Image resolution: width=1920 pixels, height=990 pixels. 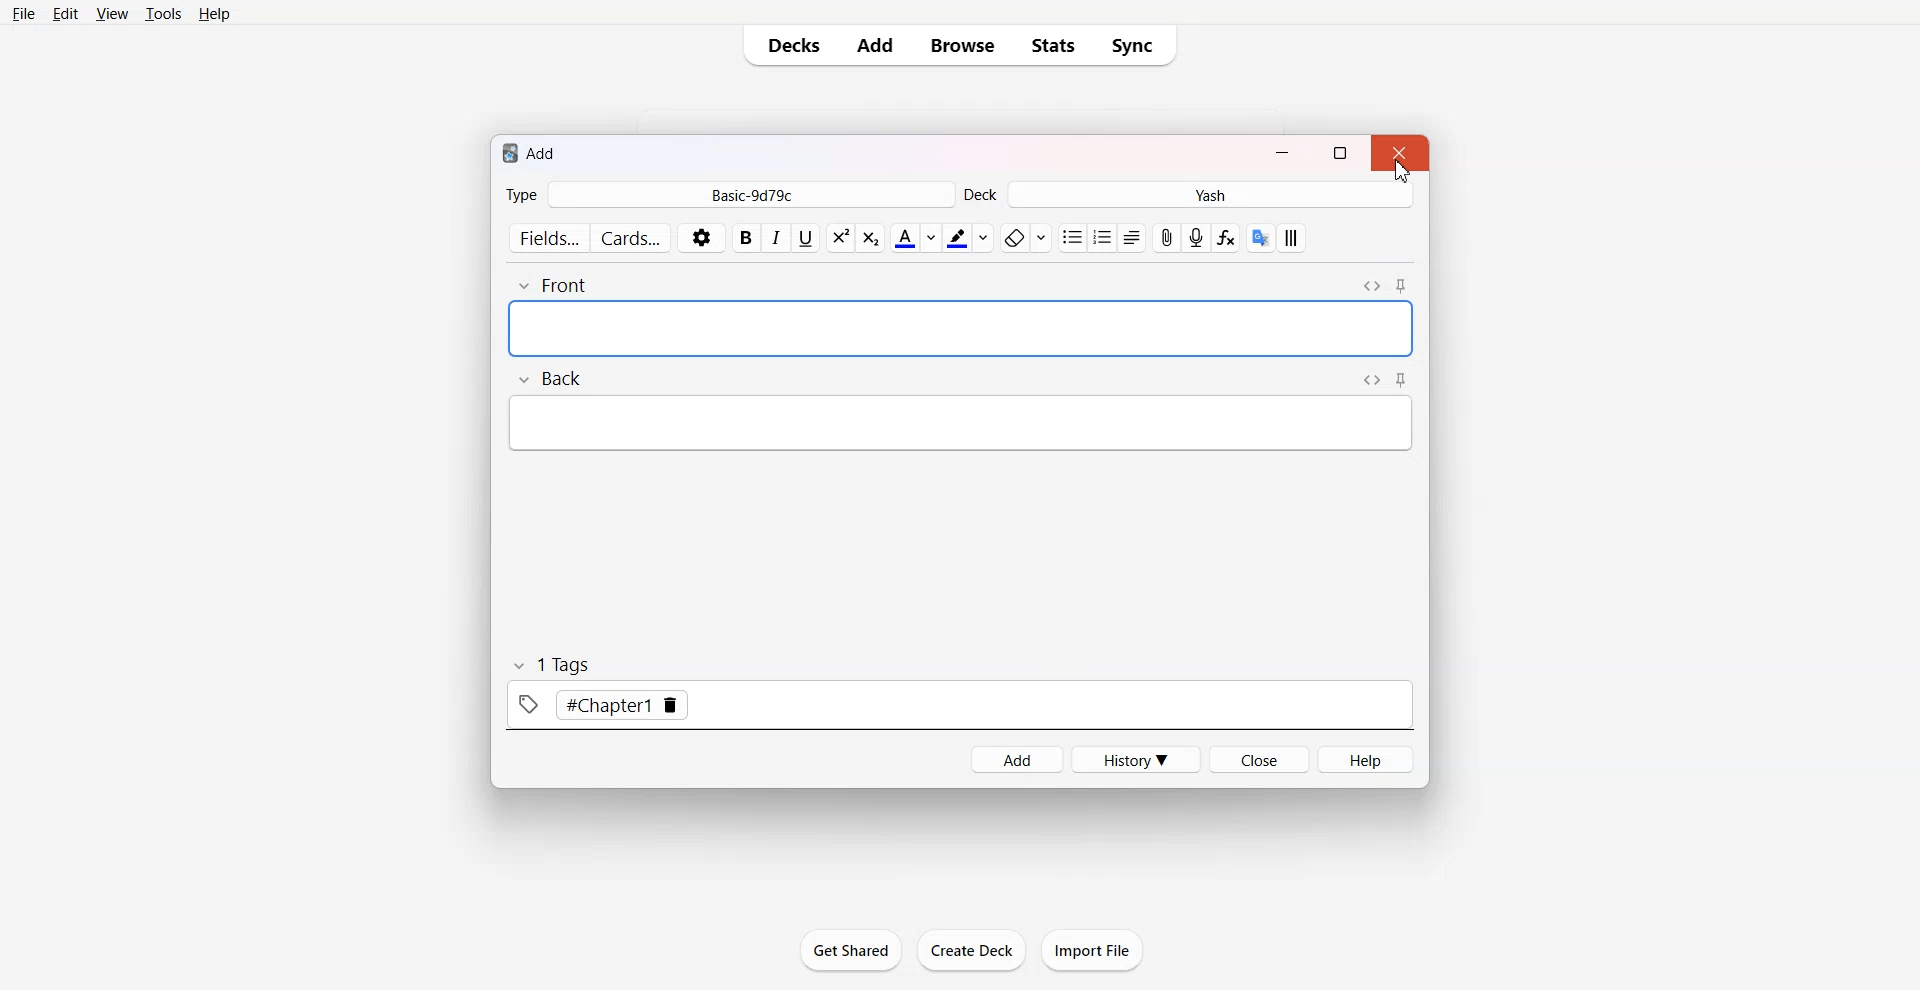 What do you see at coordinates (112, 15) in the screenshot?
I see `View` at bounding box center [112, 15].